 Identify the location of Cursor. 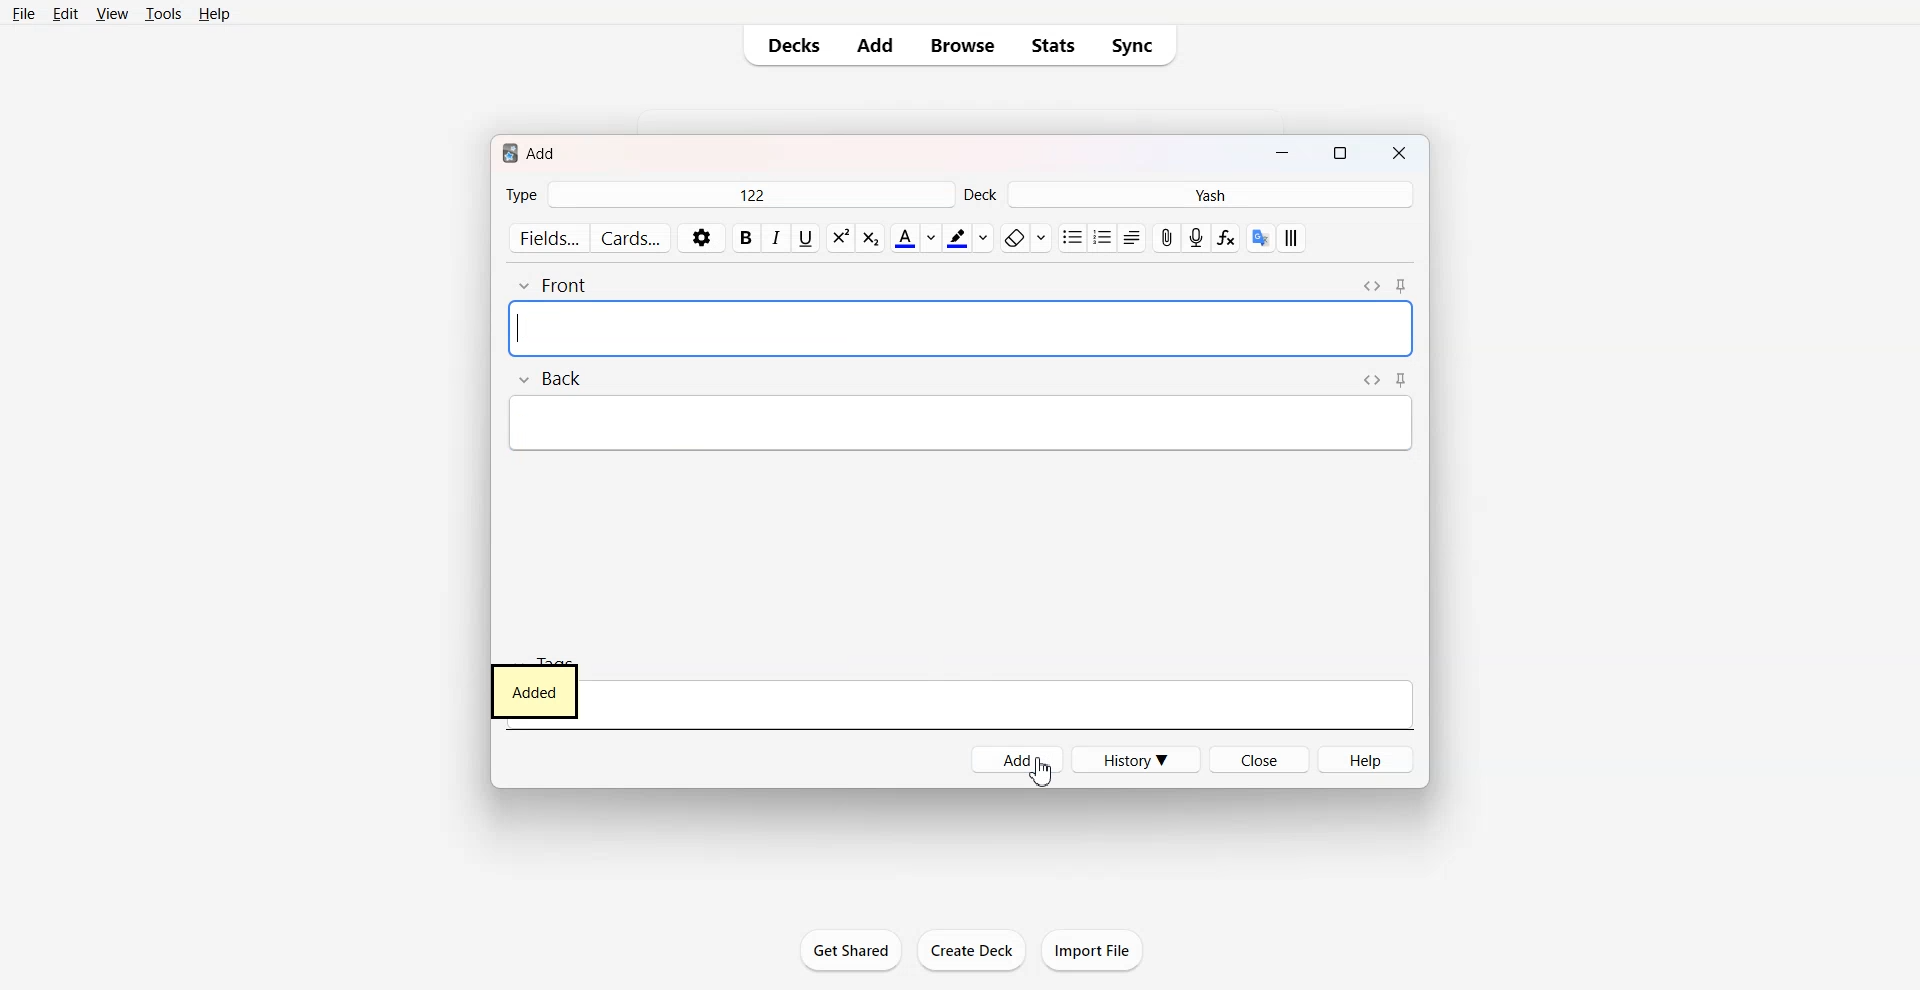
(1039, 772).